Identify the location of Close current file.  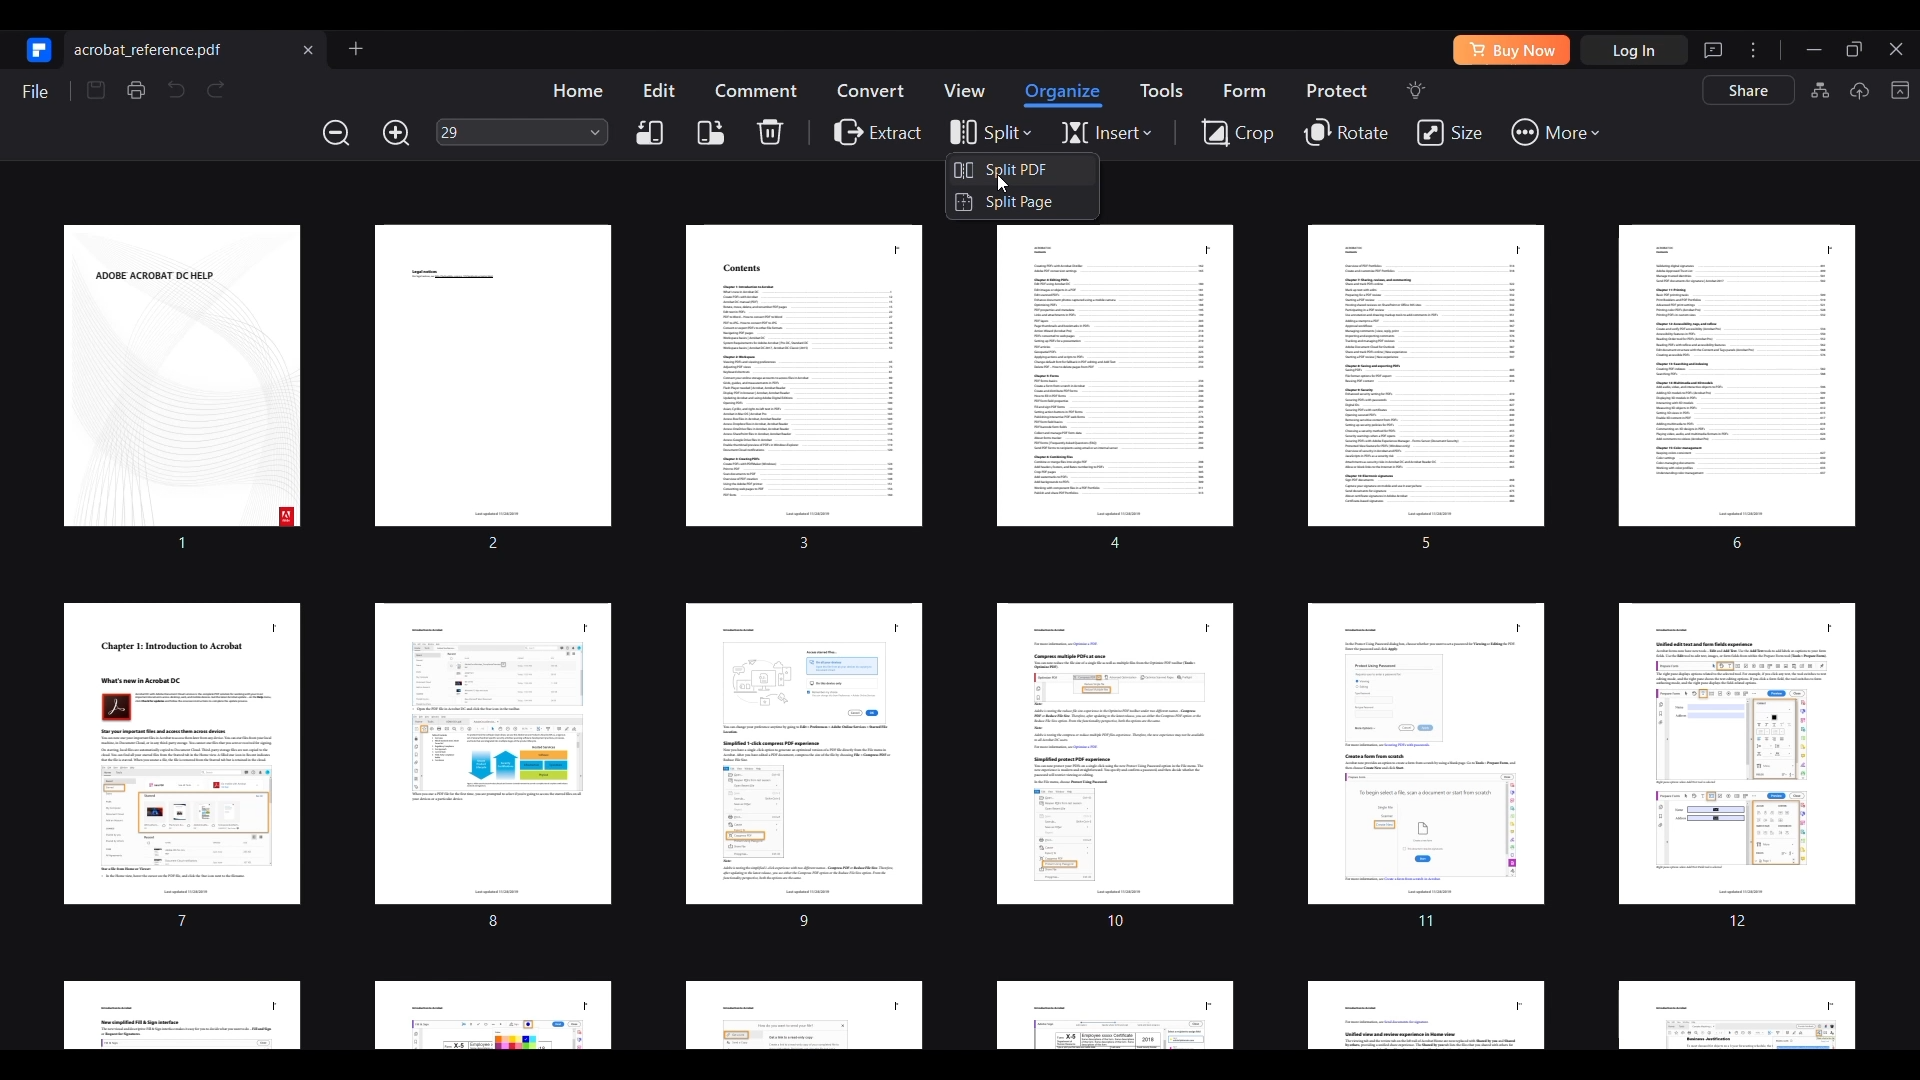
(307, 49).